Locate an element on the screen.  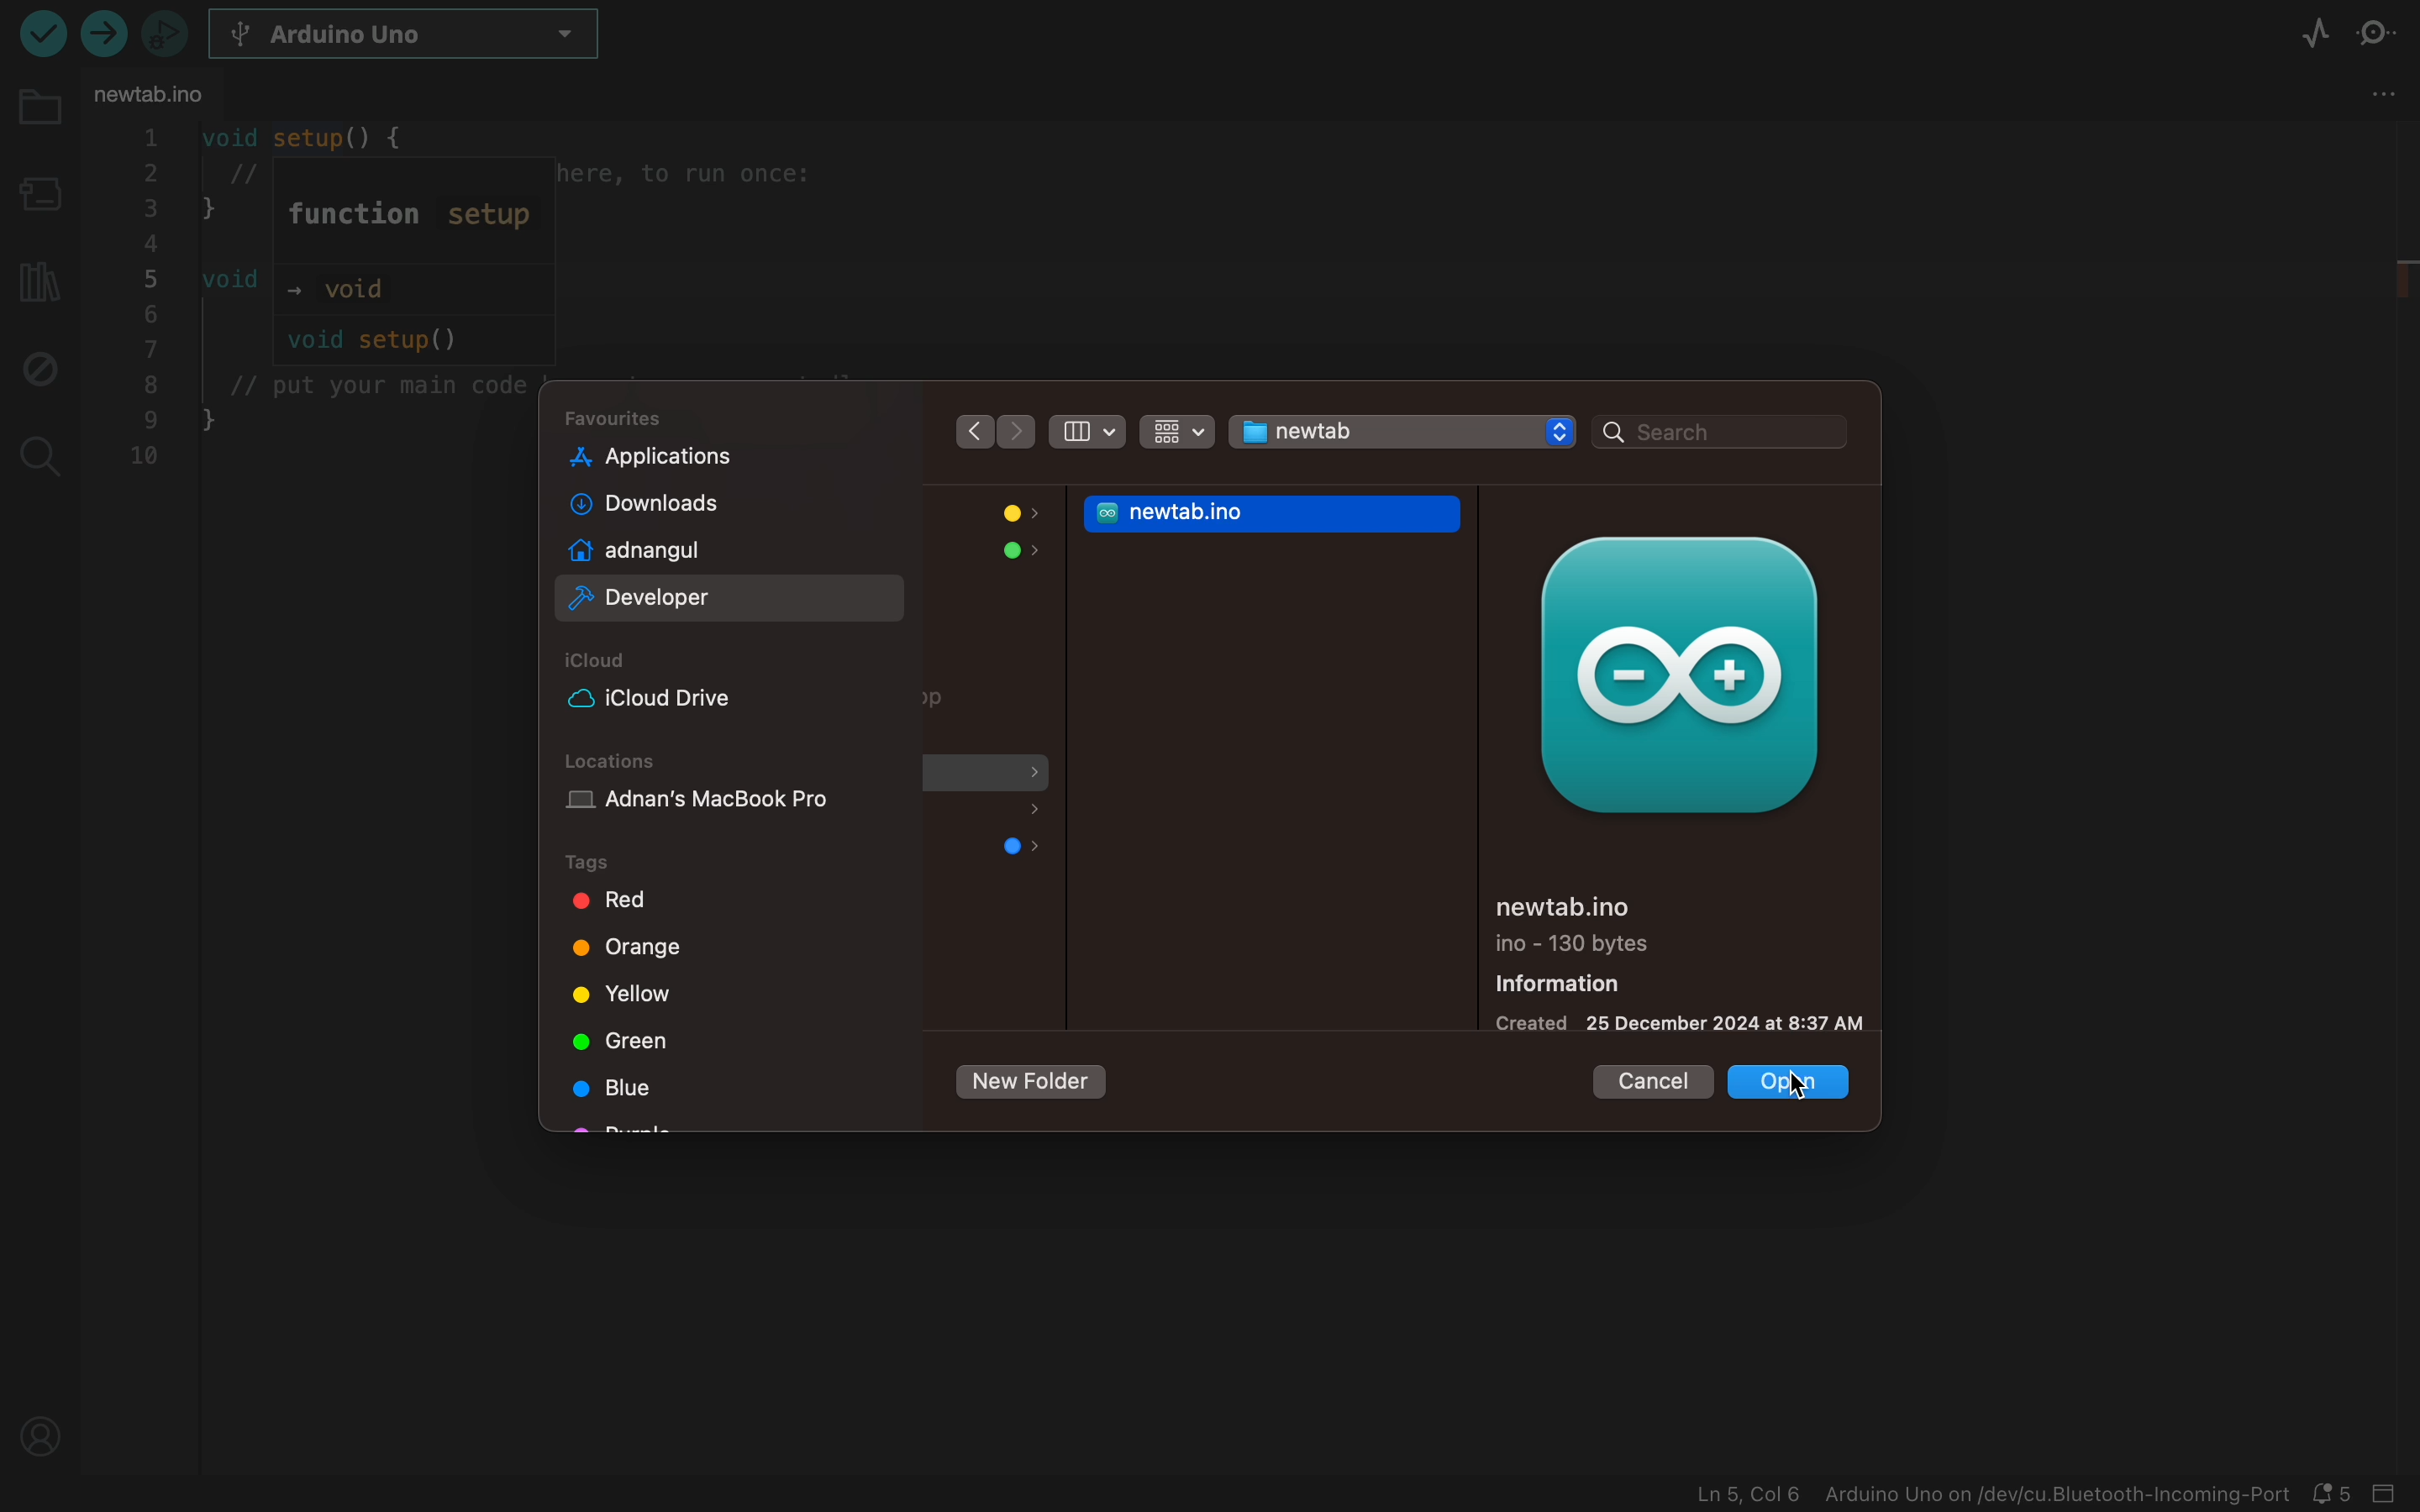
cursor is located at coordinates (1790, 1077).